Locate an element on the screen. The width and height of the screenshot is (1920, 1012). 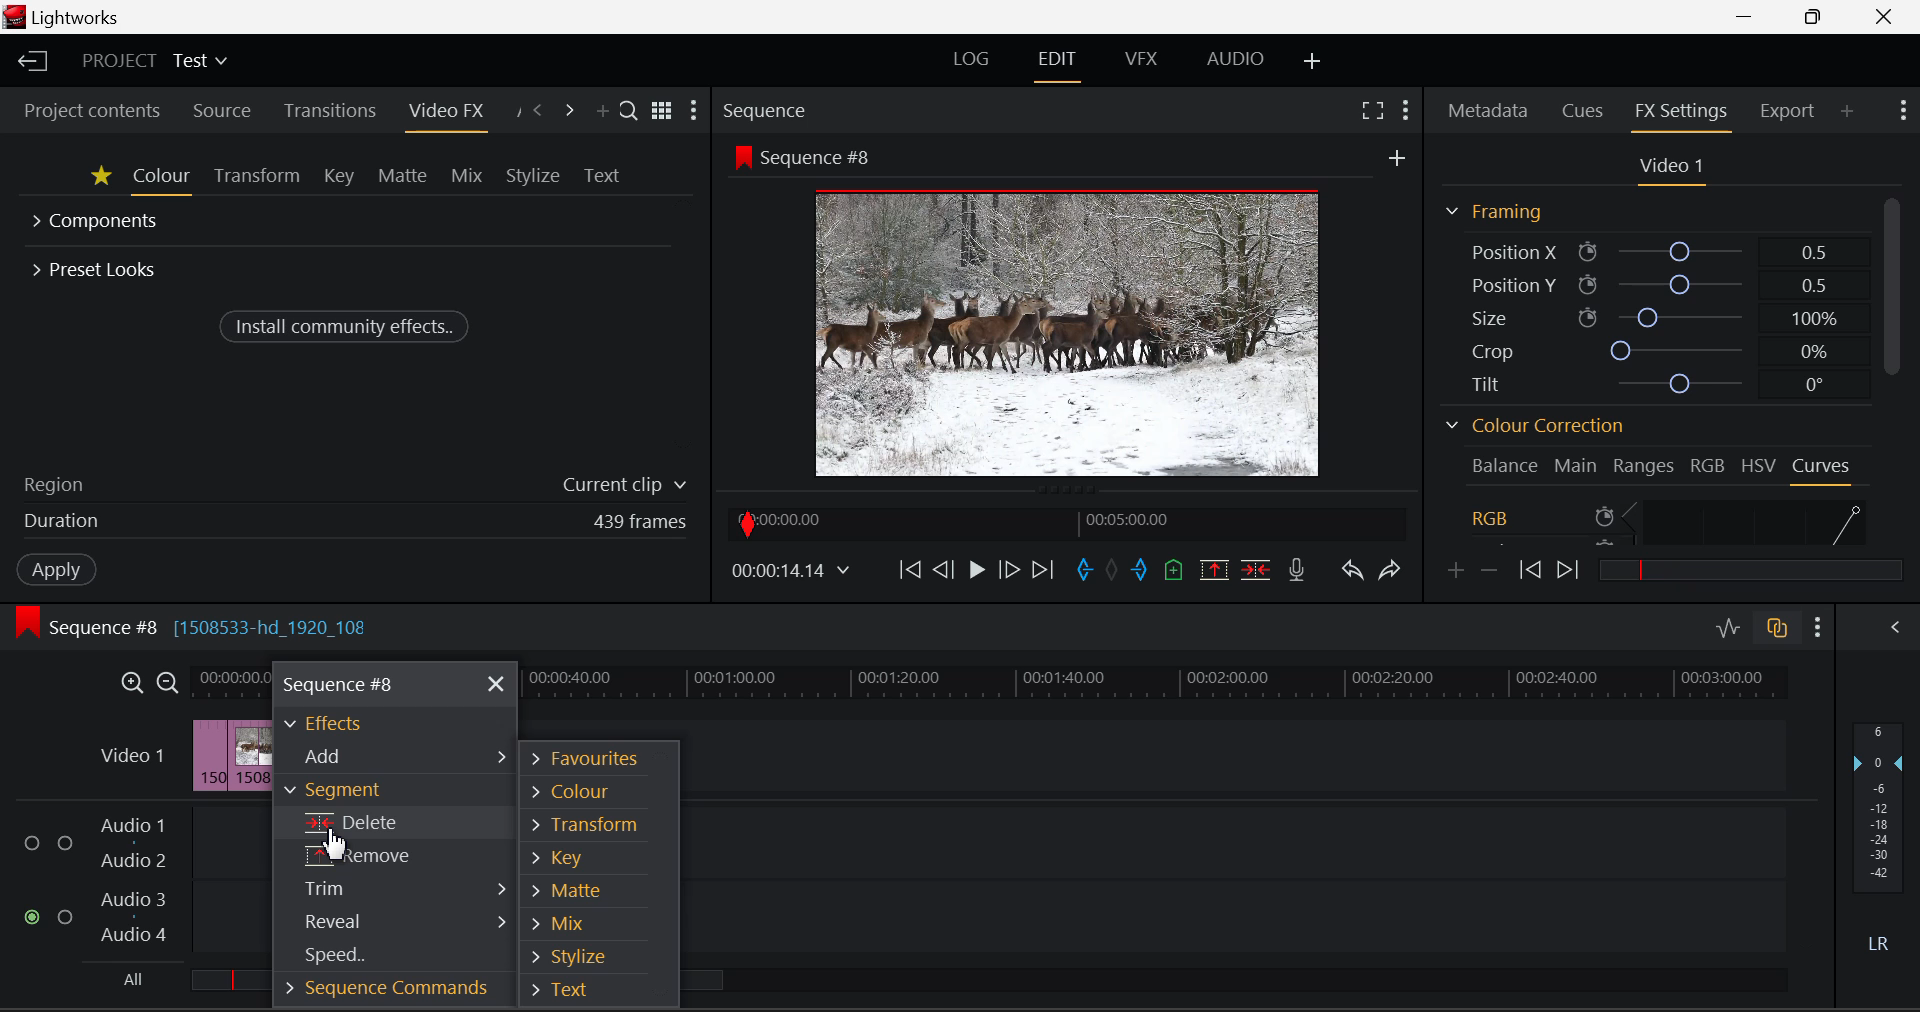
Show Settings is located at coordinates (1902, 113).